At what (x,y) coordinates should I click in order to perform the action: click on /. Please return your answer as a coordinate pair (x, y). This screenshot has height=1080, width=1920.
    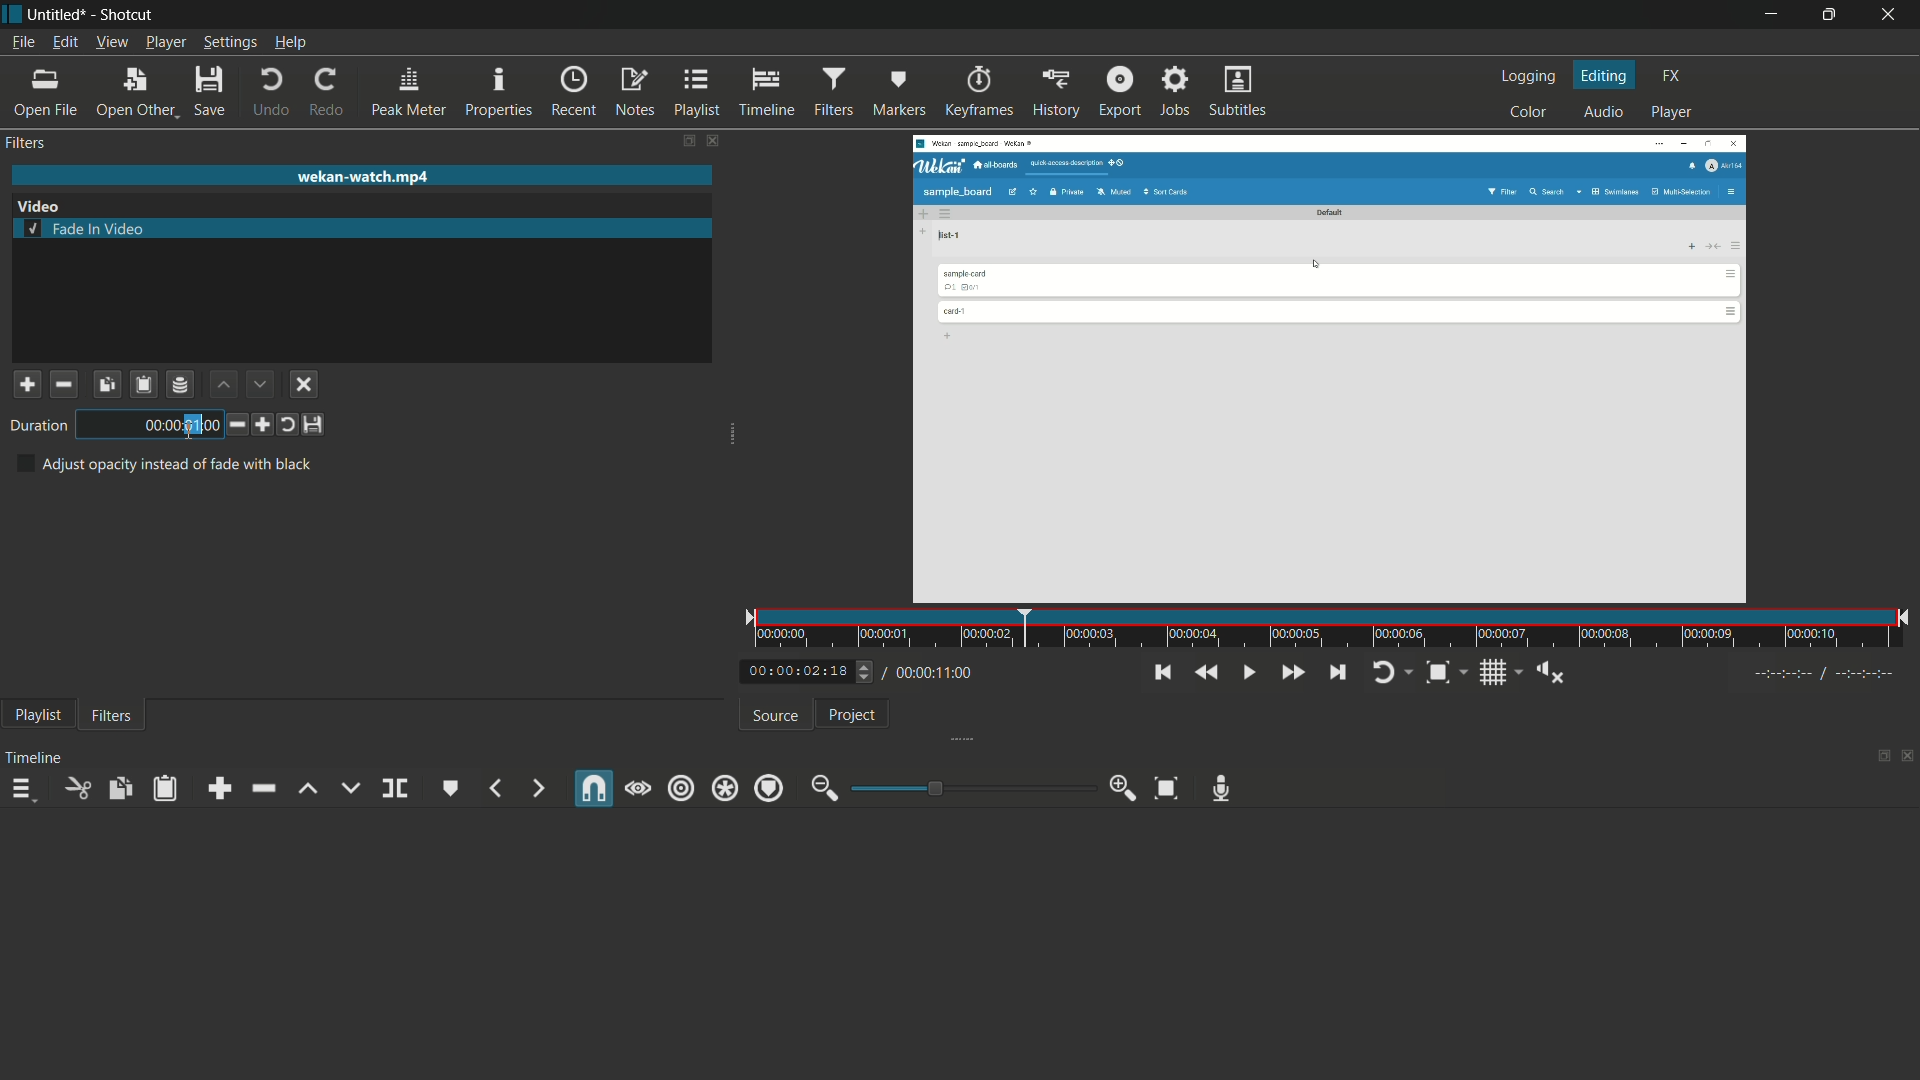
    Looking at the image, I should click on (882, 669).